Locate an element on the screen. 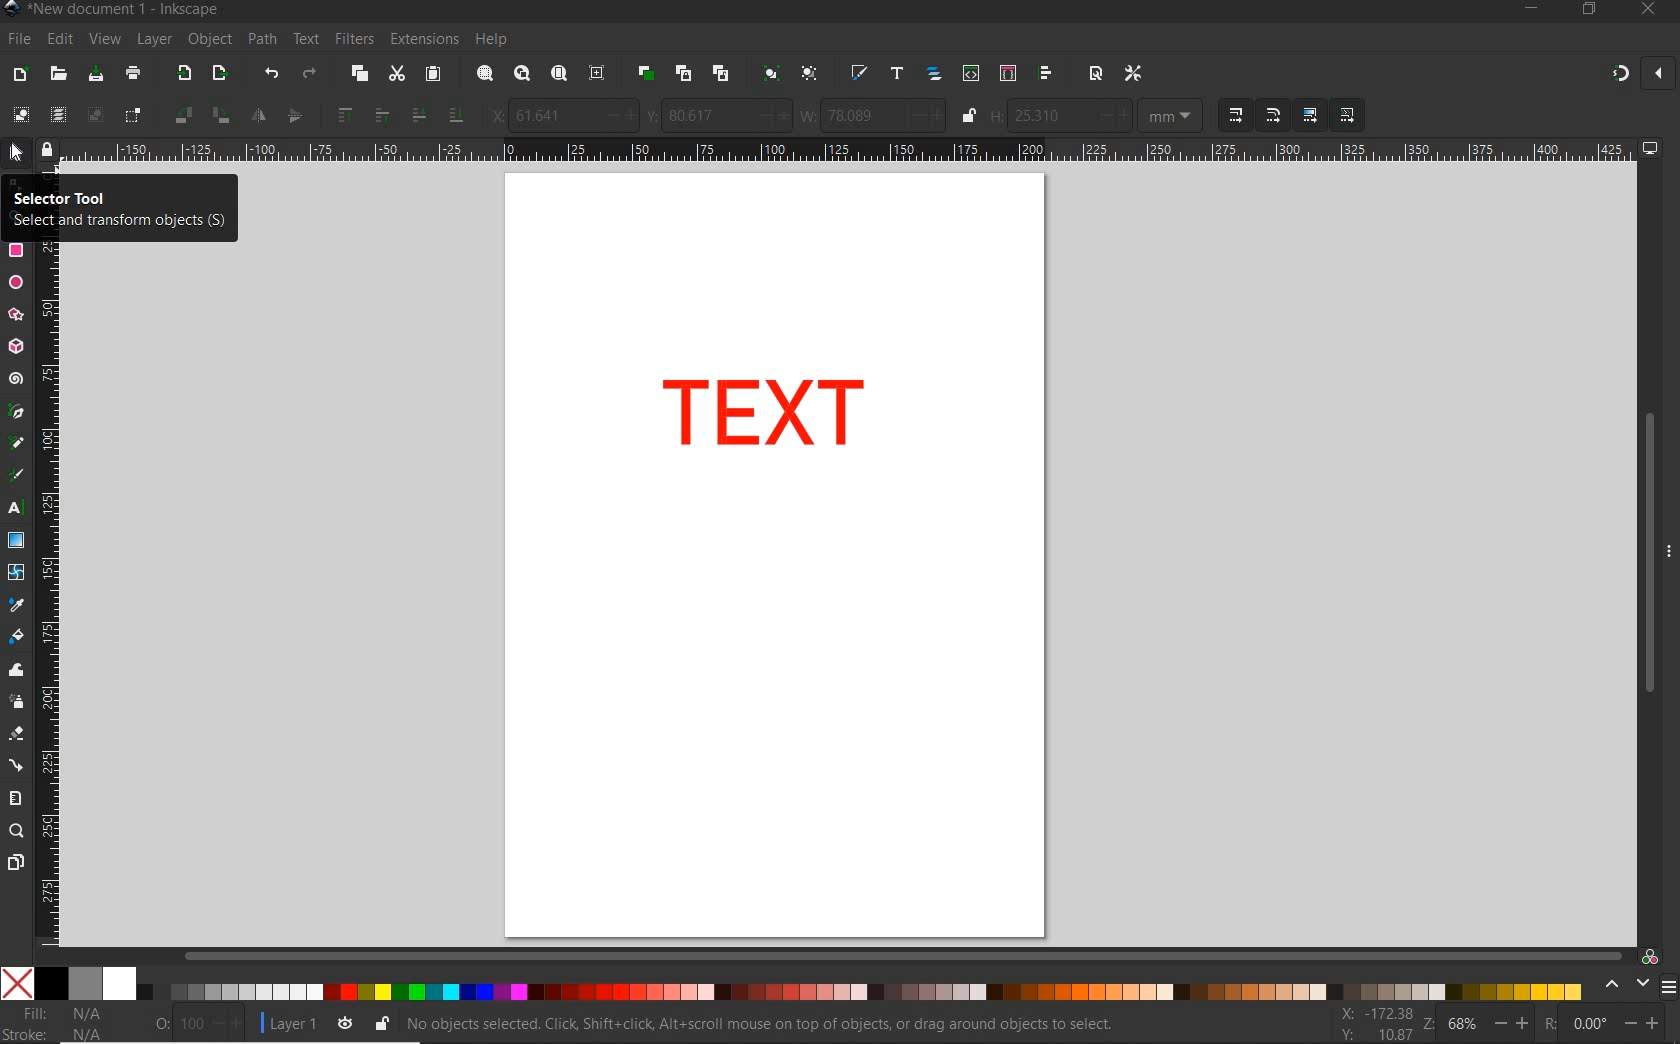  create clone is located at coordinates (682, 74).